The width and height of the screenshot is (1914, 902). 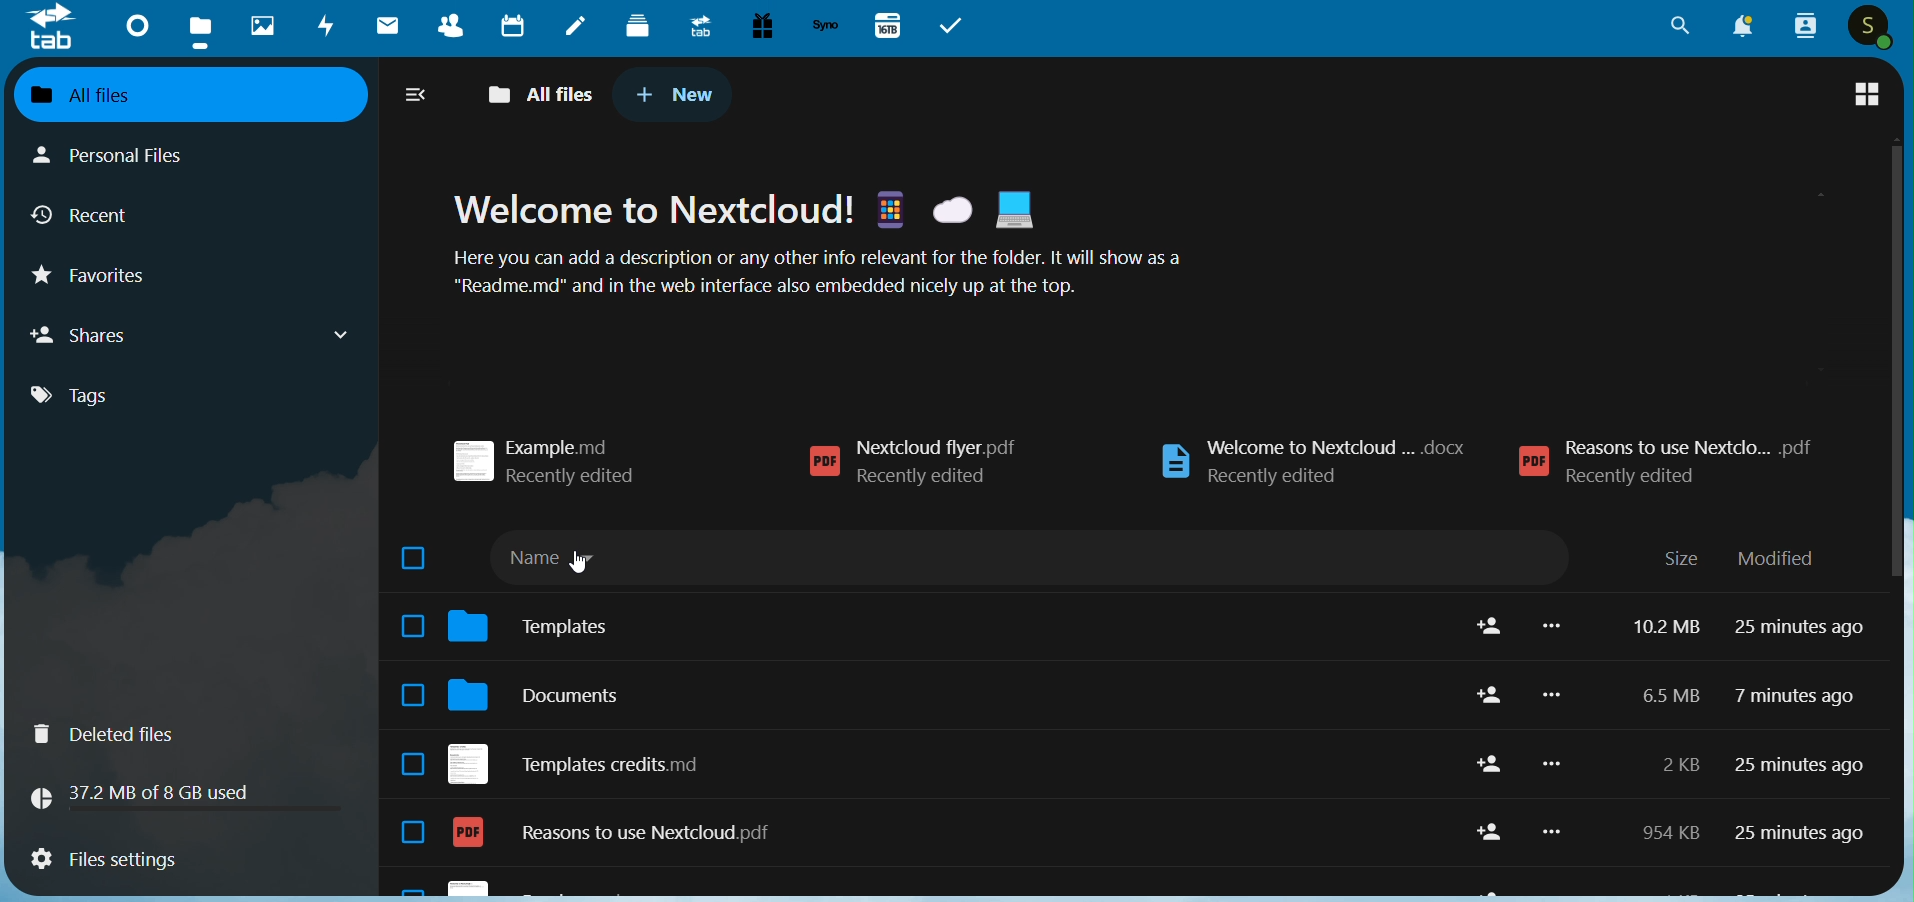 I want to click on 25 minutes ago 7 minutes ago 25 minutes ago 25 minutes ago, so click(x=1800, y=740).